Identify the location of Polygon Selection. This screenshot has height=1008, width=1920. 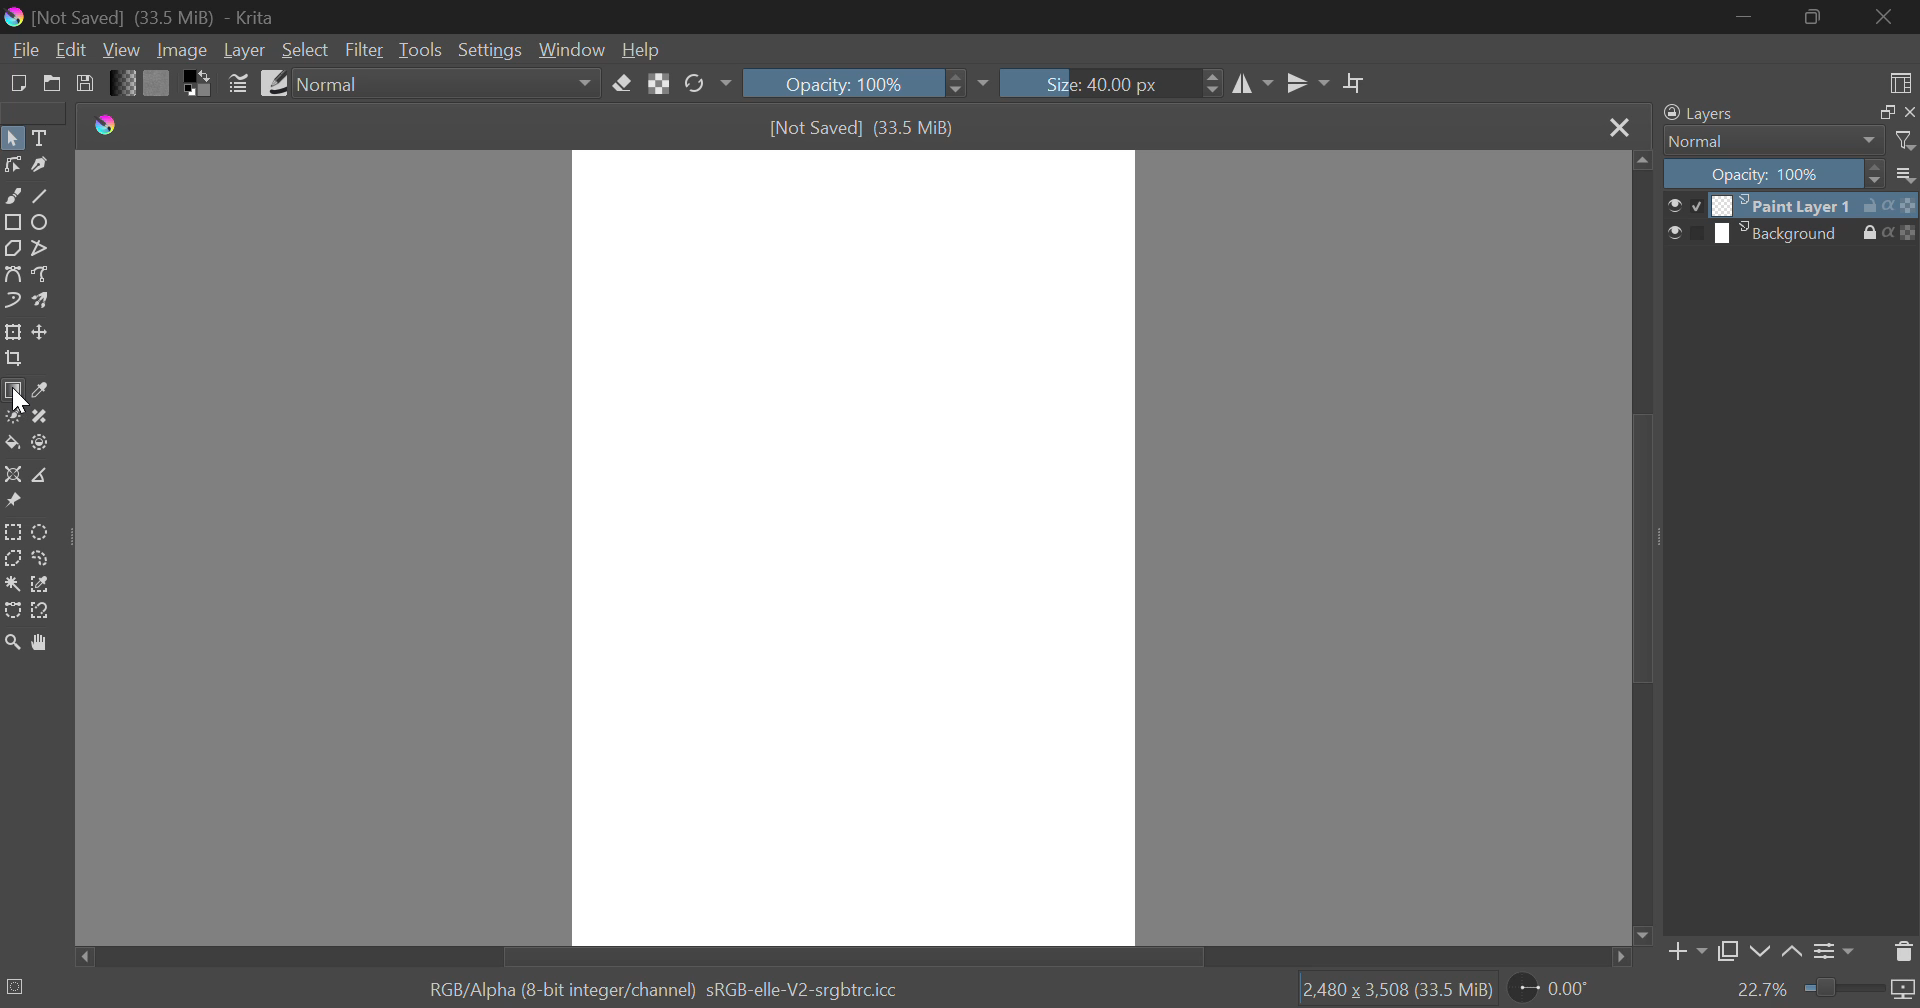
(12, 560).